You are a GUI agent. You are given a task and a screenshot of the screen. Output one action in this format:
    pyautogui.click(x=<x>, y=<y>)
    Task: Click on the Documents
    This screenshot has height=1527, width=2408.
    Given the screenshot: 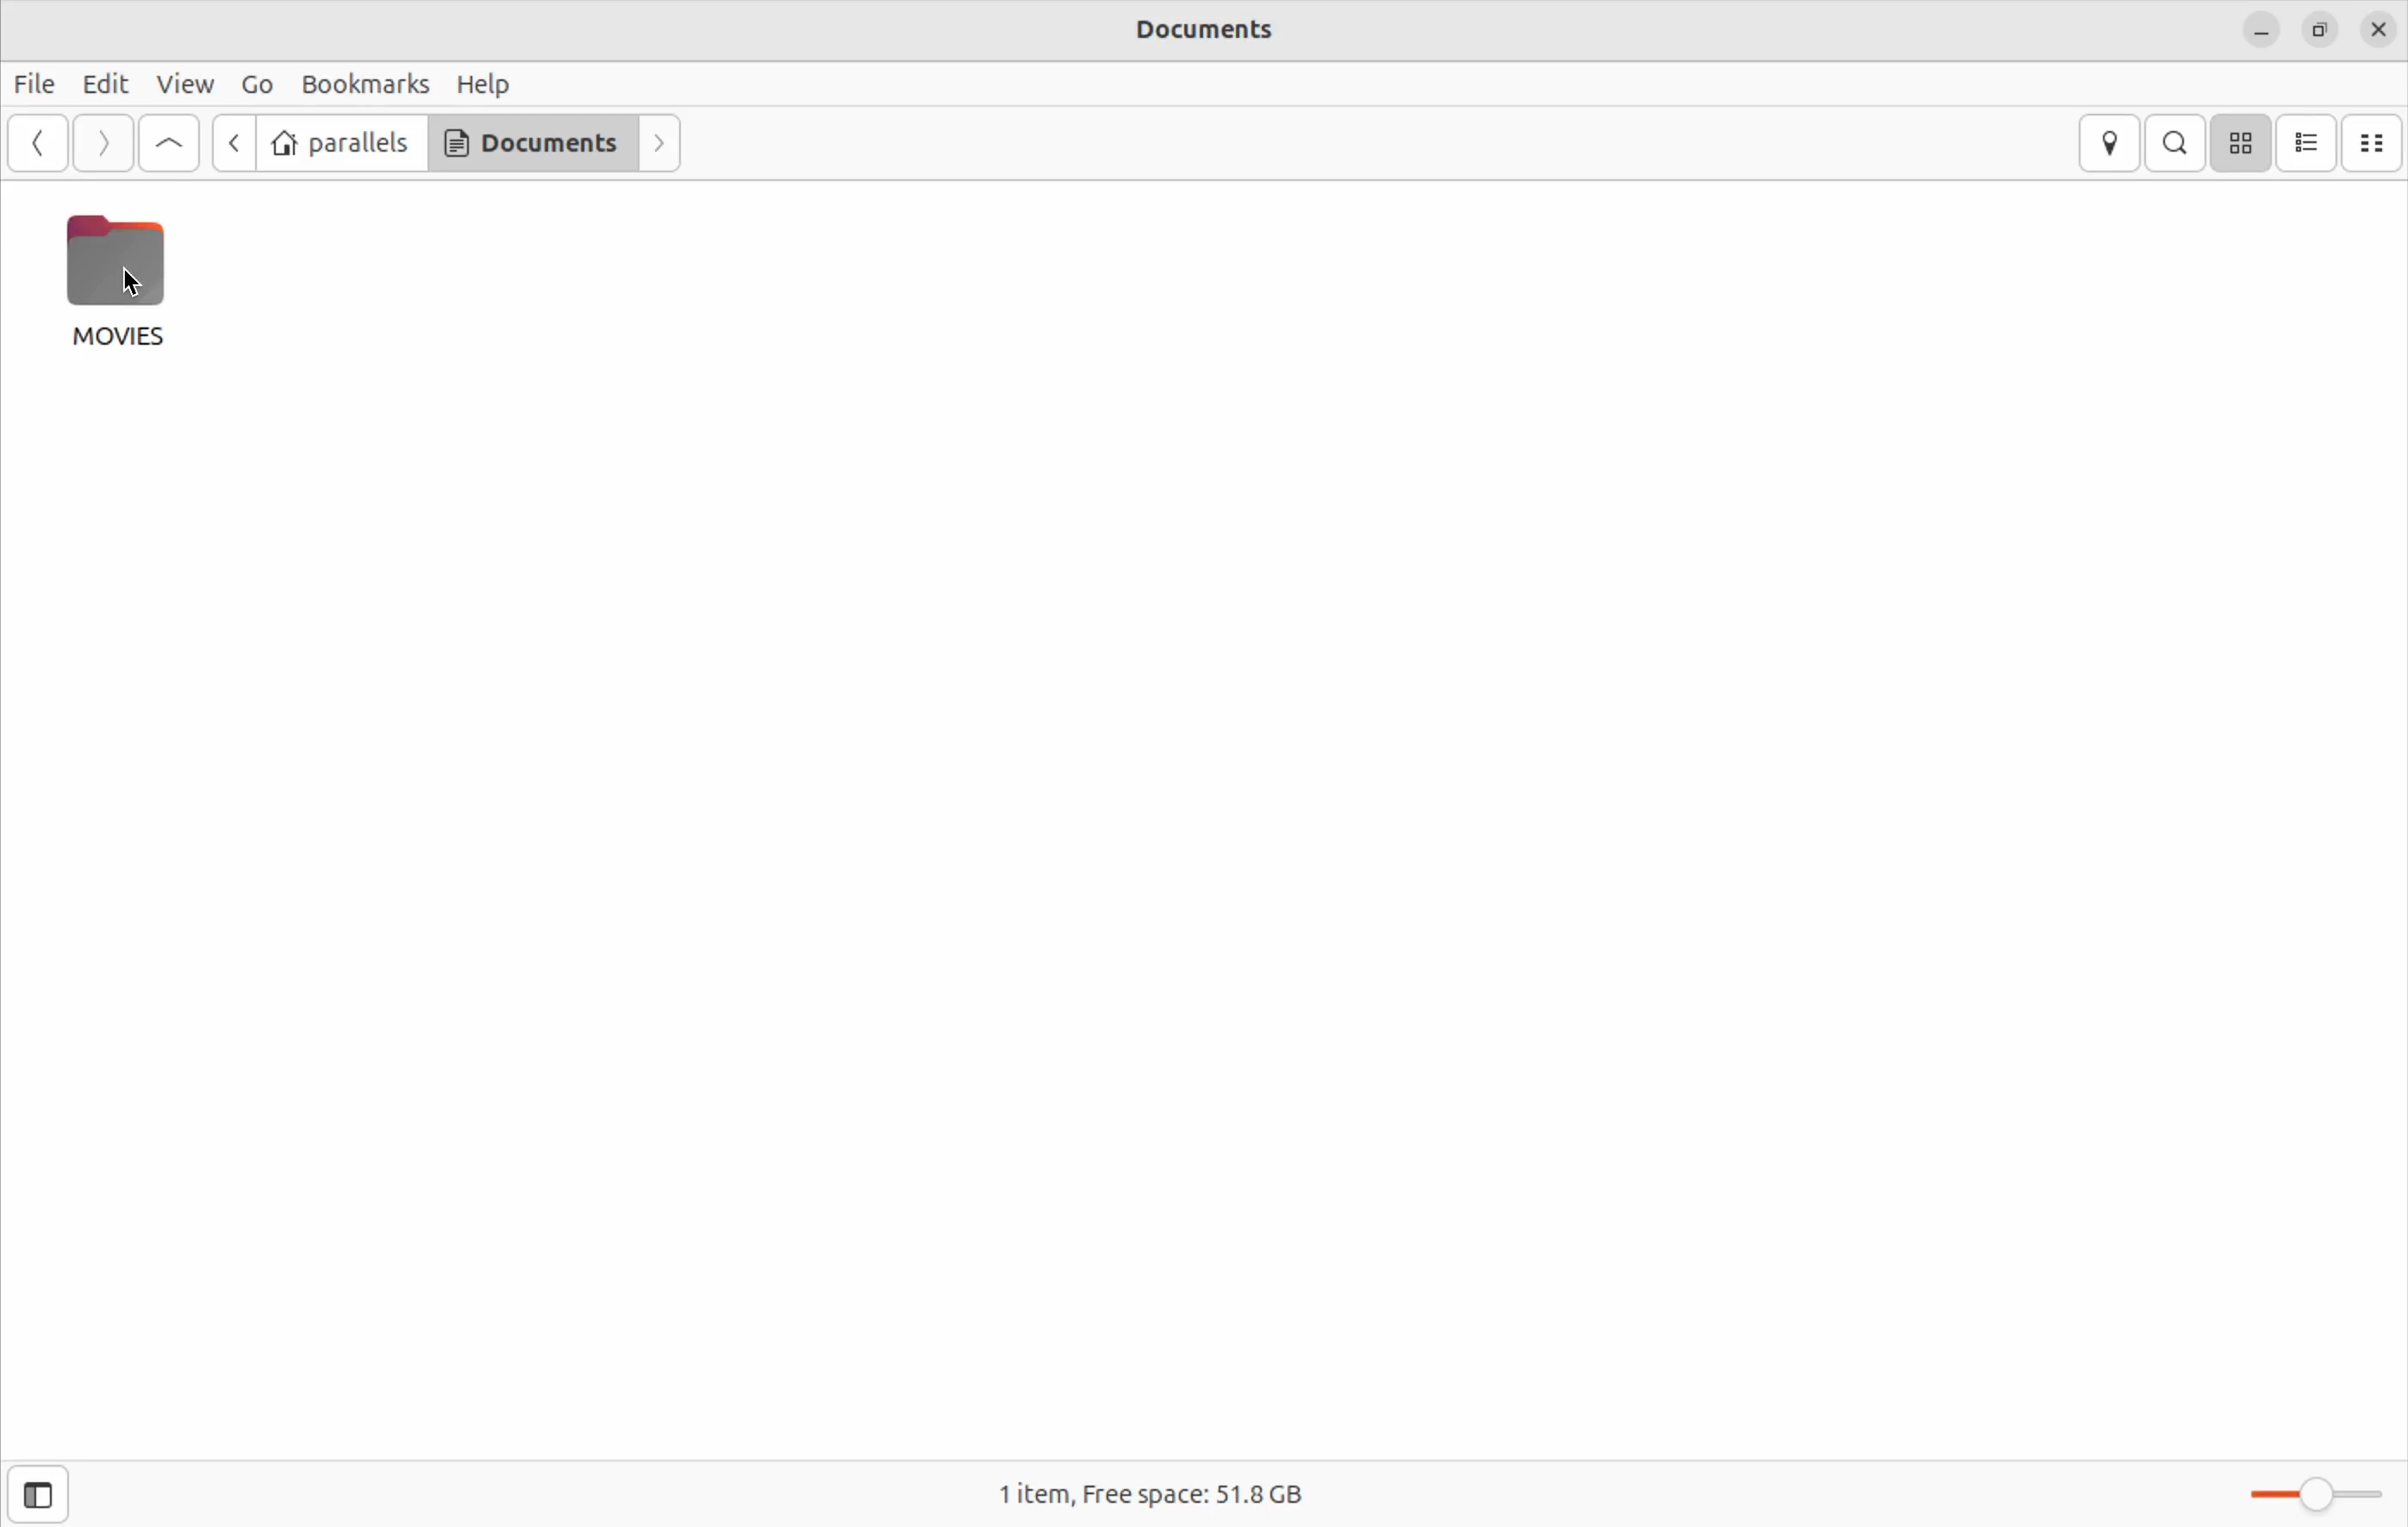 What is the action you would take?
    pyautogui.click(x=1227, y=31)
    